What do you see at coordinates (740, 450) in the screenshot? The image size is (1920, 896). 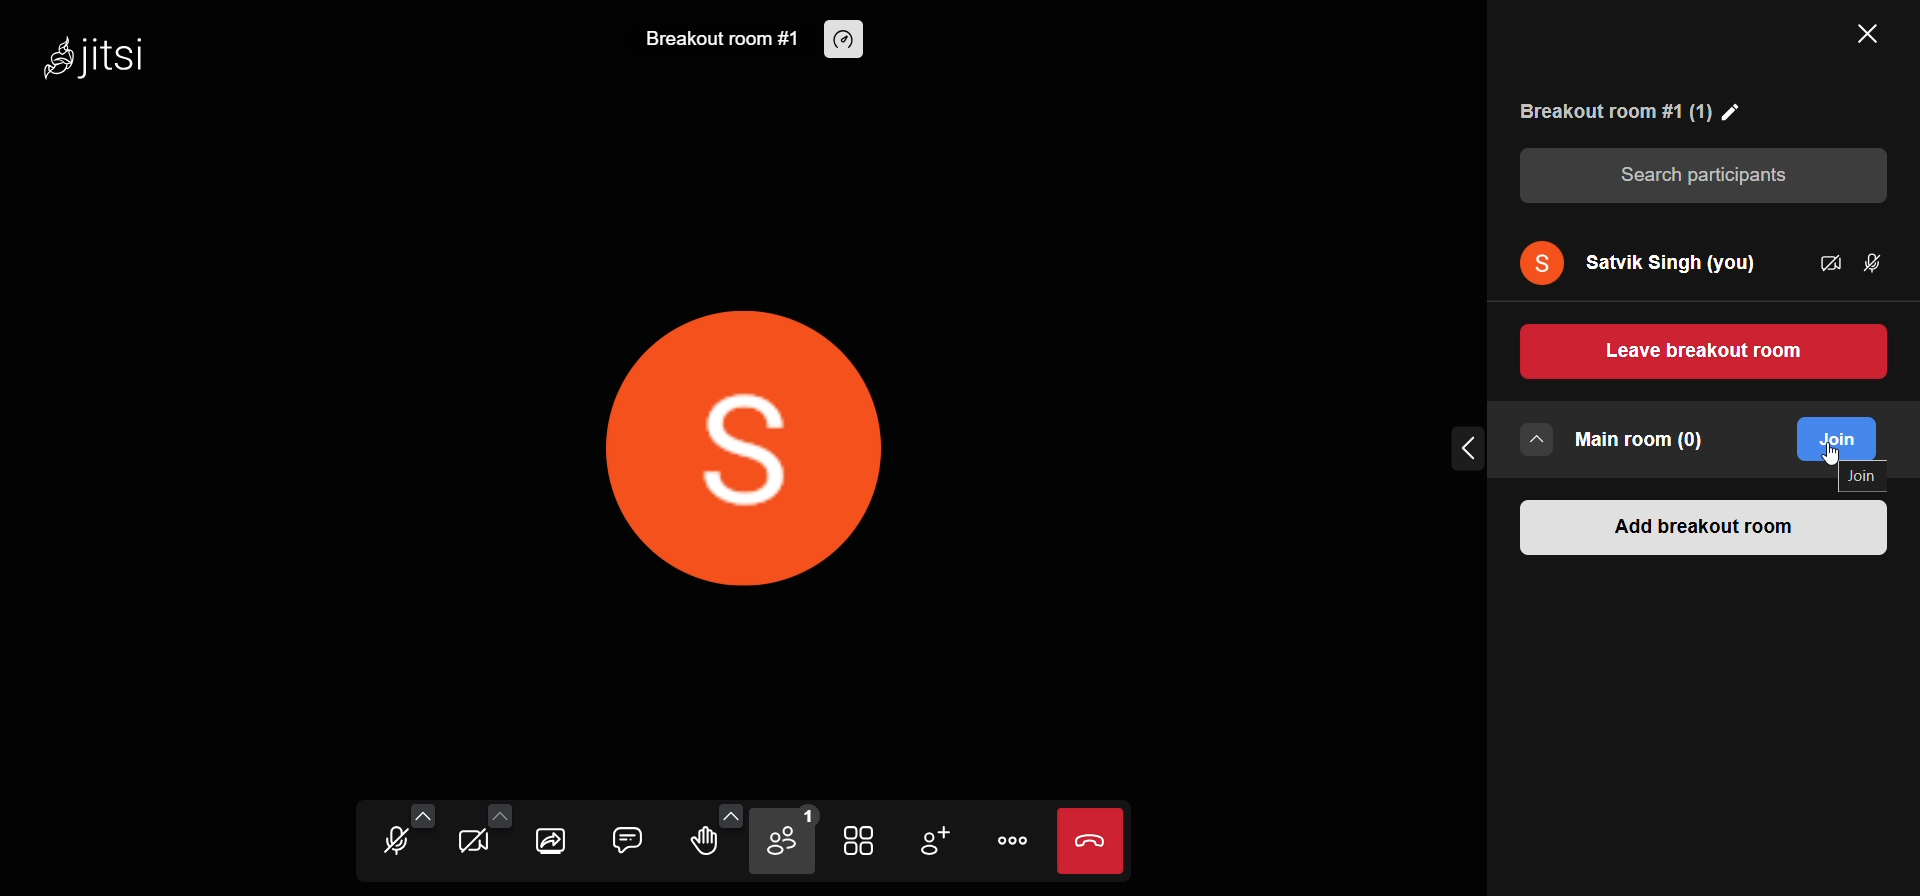 I see `display picture` at bounding box center [740, 450].